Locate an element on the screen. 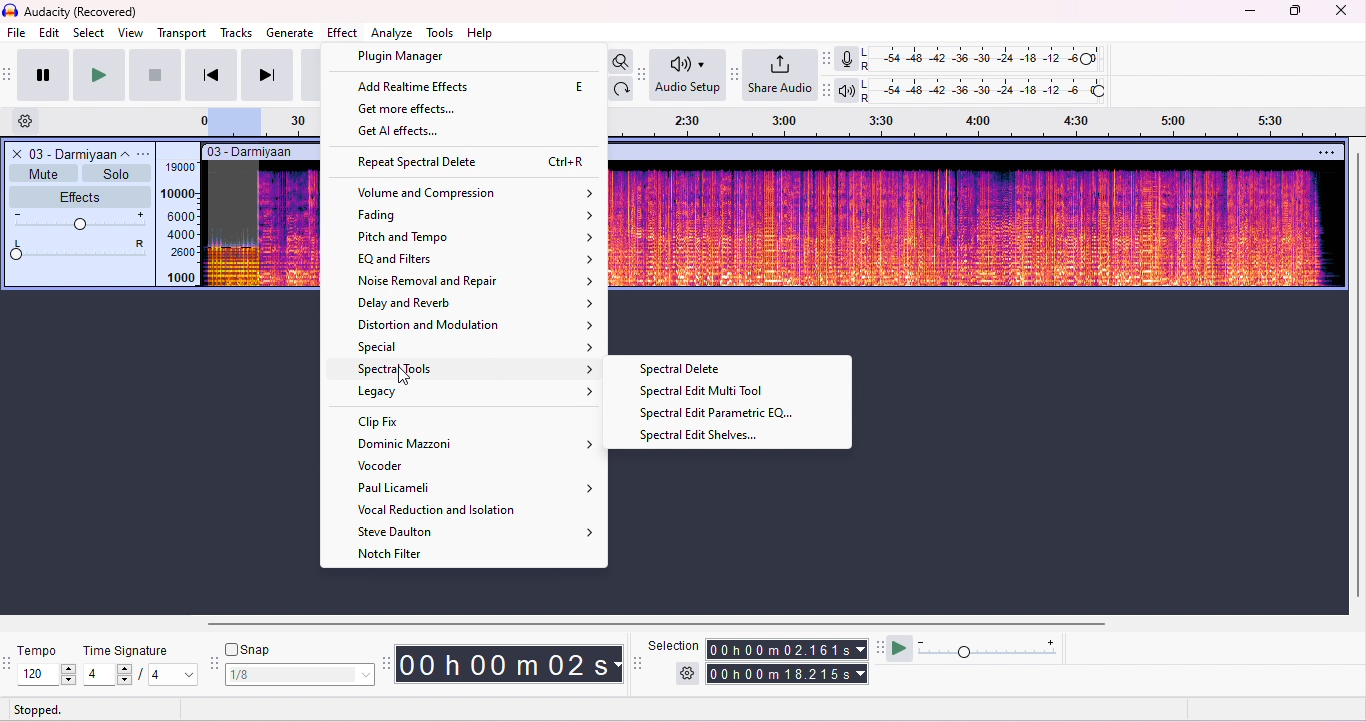 The width and height of the screenshot is (1366, 722). selection tool bar is located at coordinates (638, 663).